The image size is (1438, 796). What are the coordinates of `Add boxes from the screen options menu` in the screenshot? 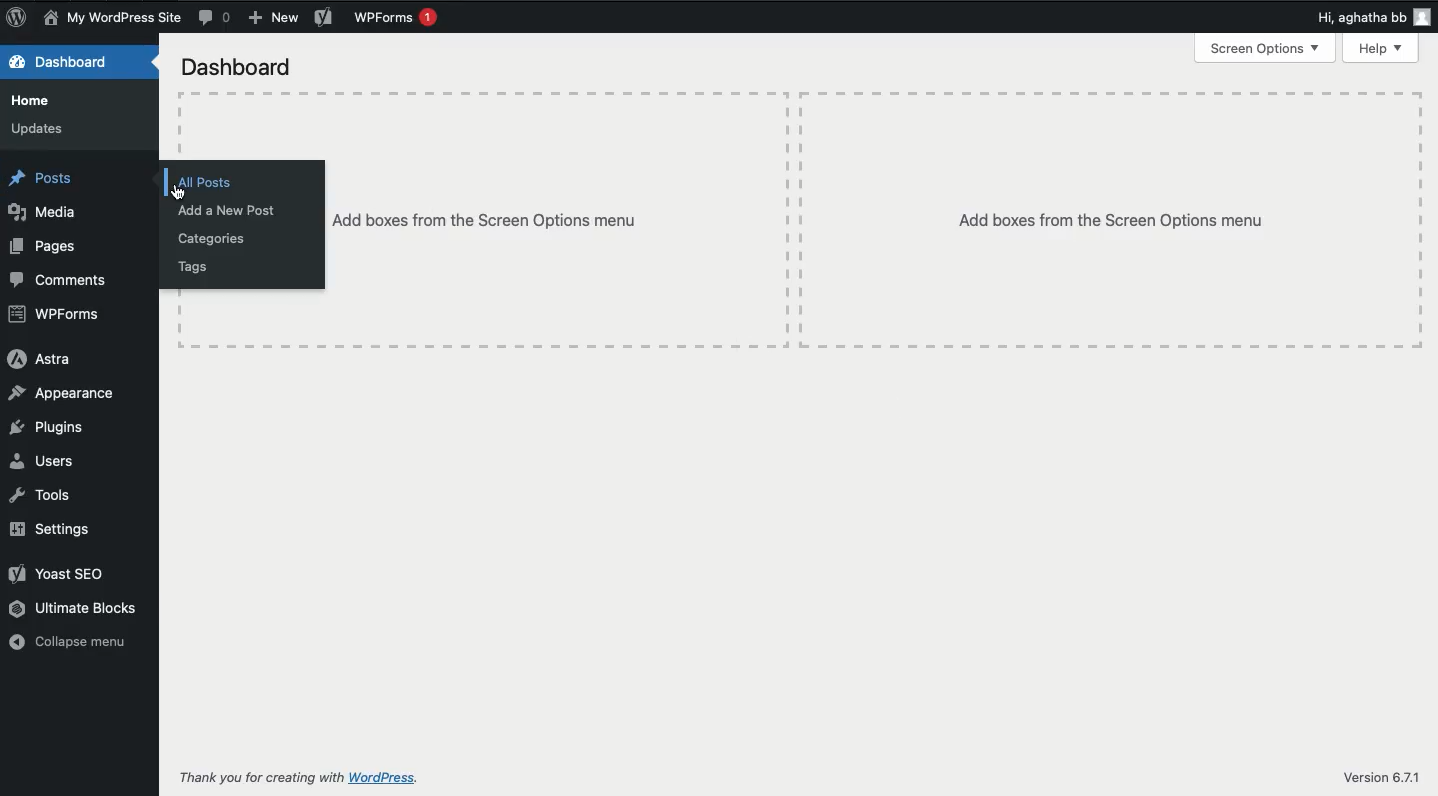 It's located at (560, 218).